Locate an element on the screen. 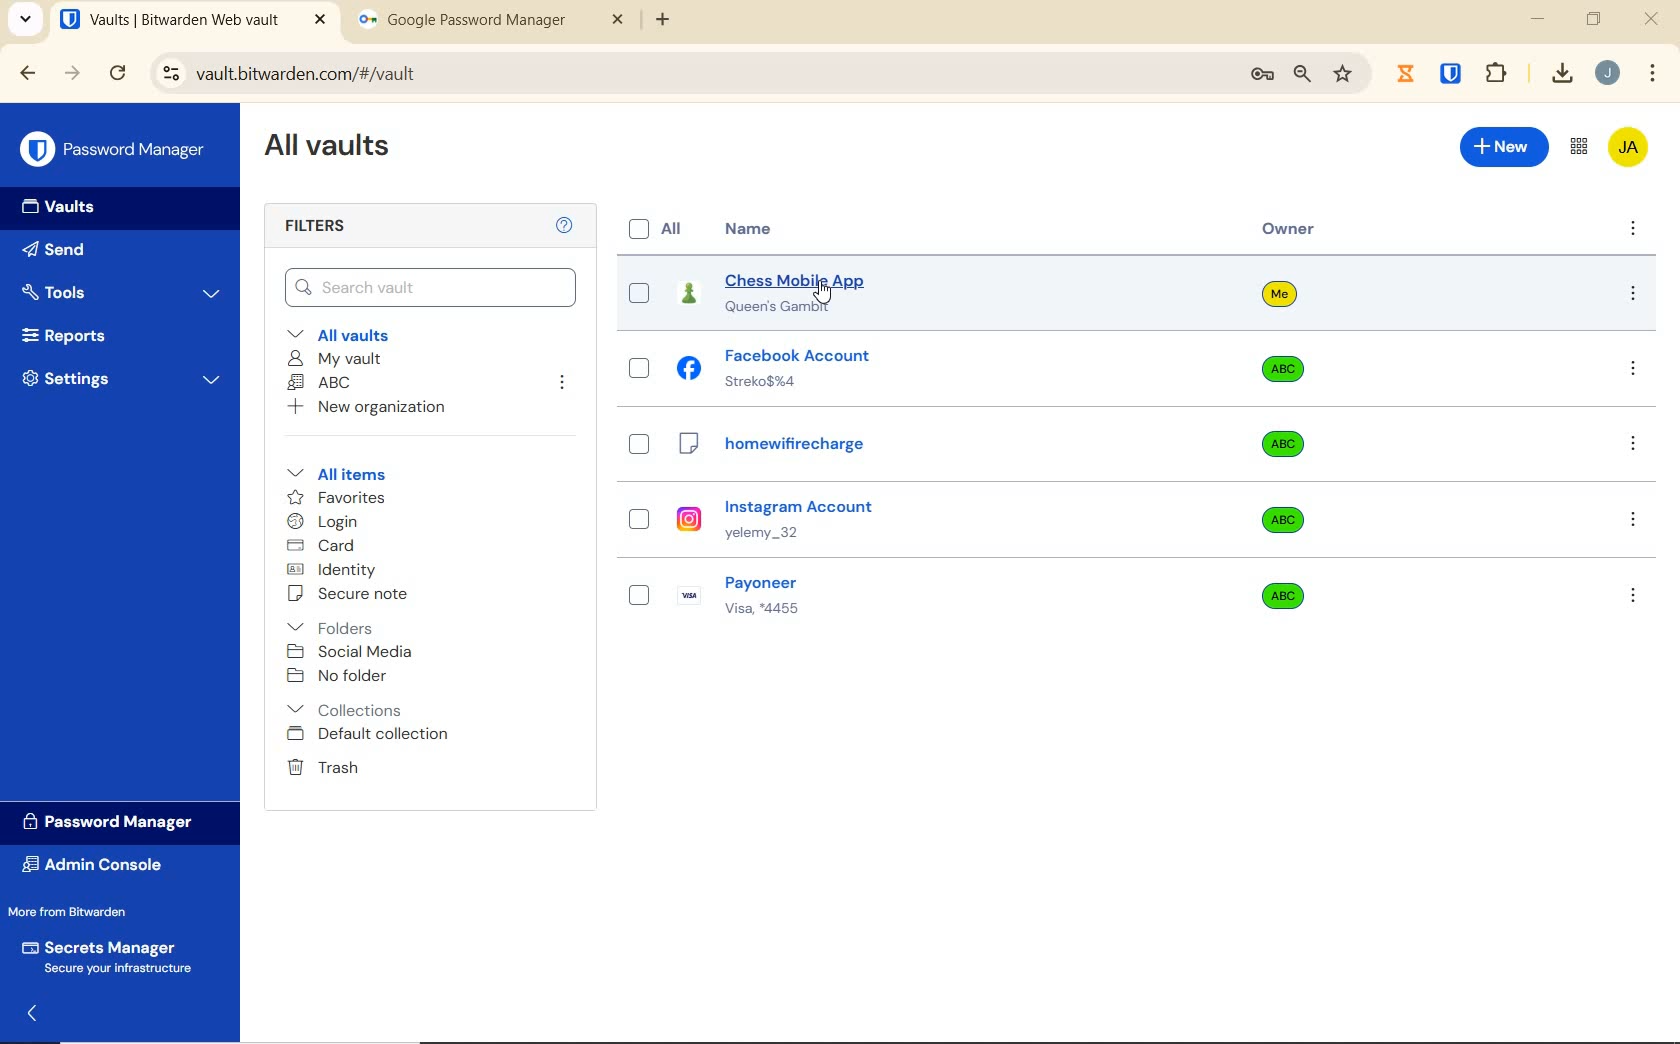 The height and width of the screenshot is (1044, 1680). close is located at coordinates (1653, 22).